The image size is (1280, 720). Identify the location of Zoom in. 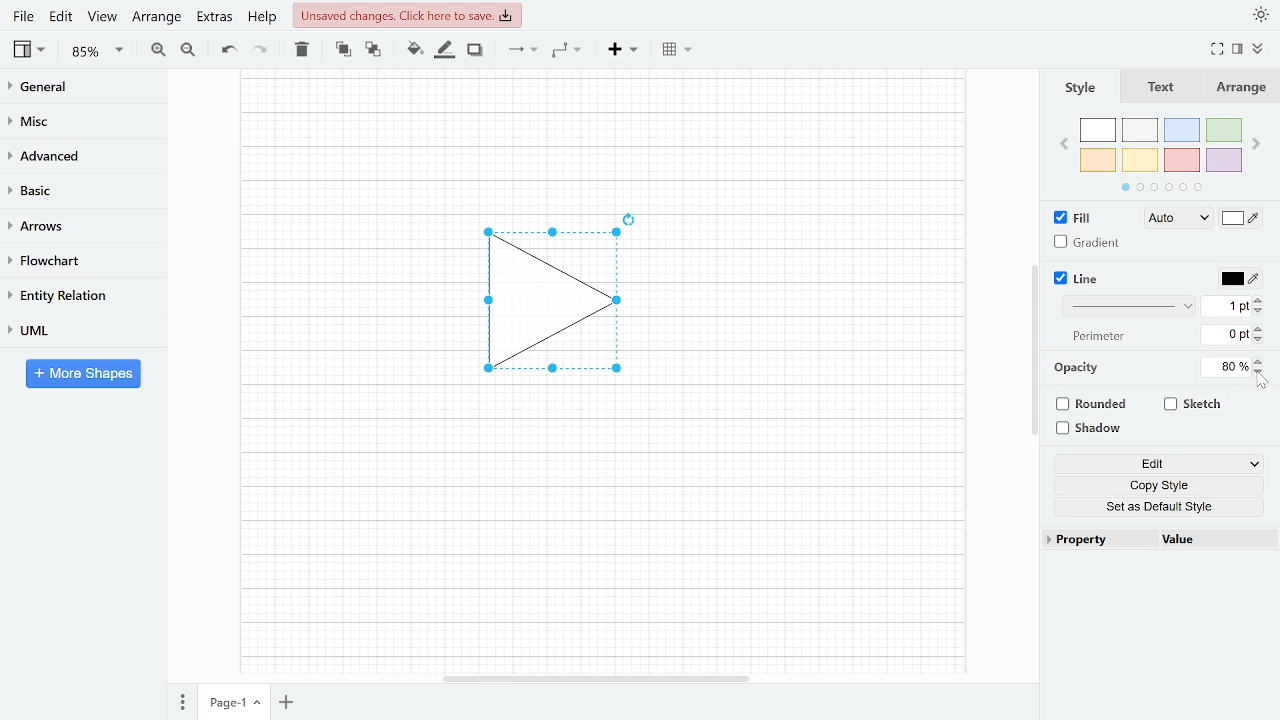
(158, 49).